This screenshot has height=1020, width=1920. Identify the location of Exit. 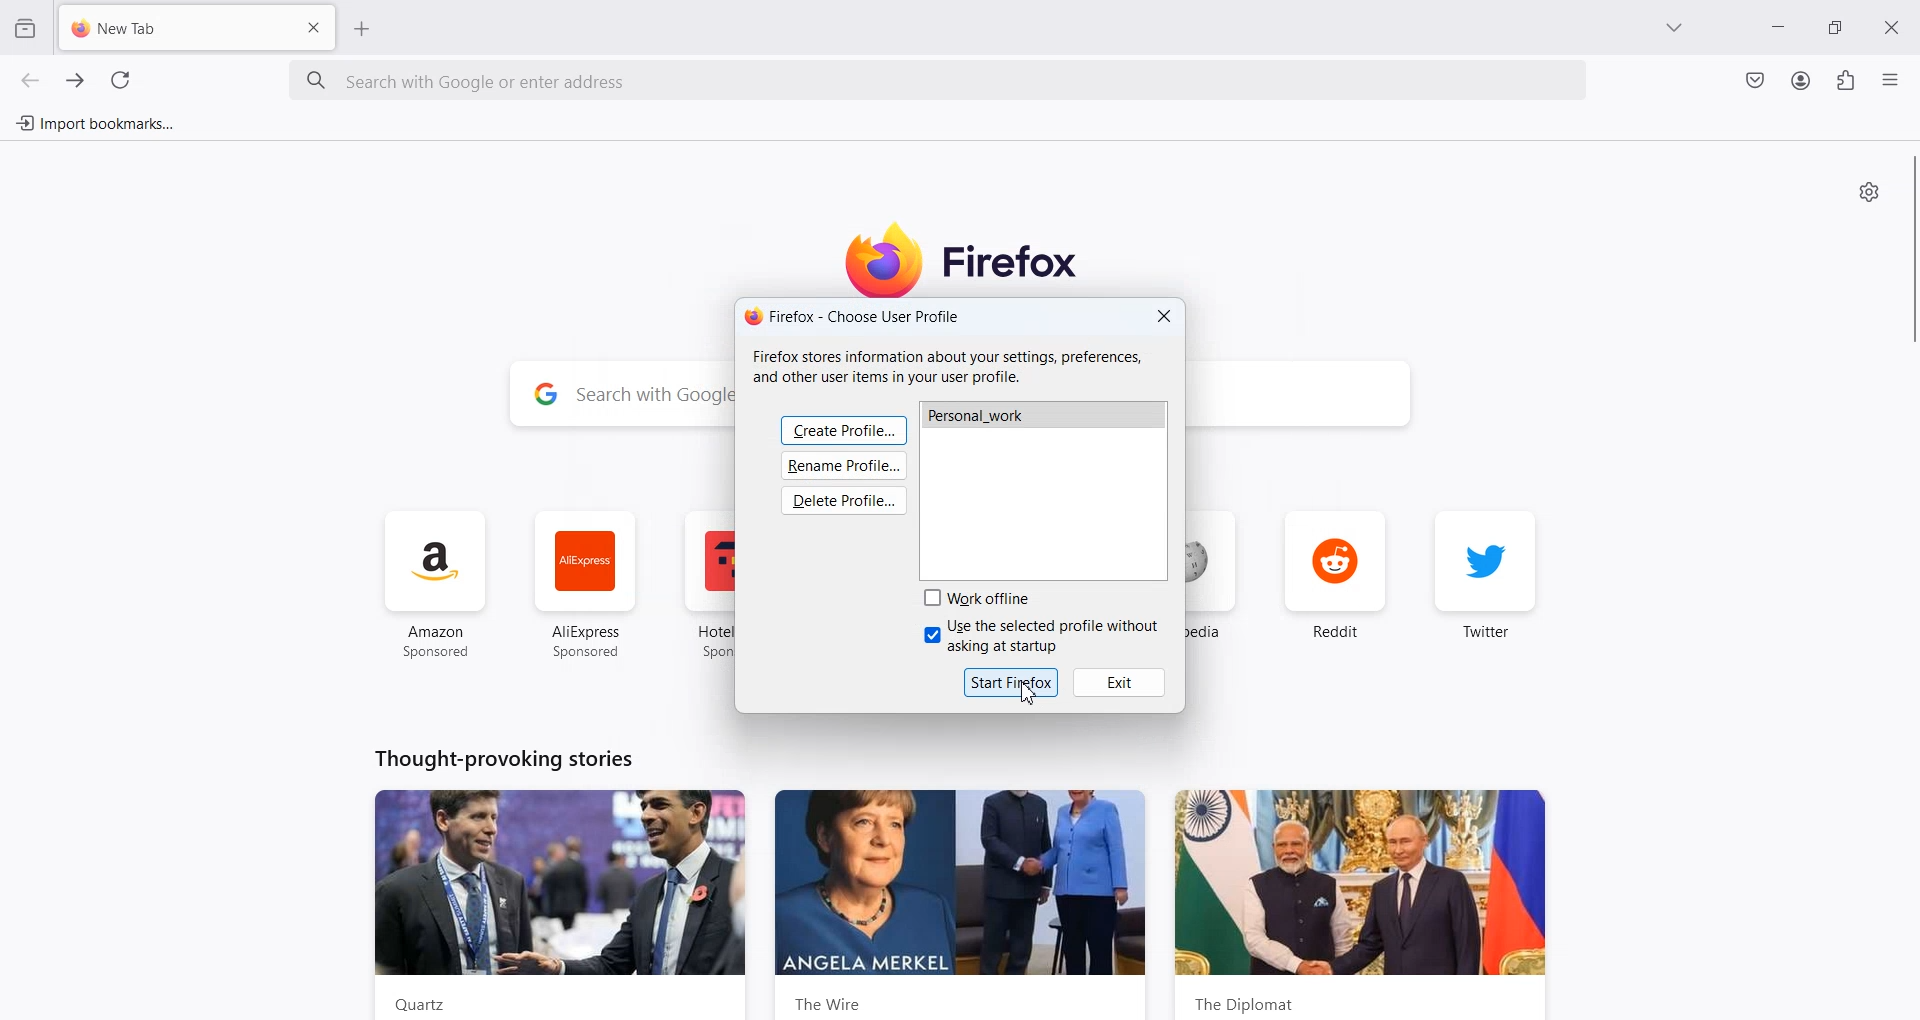
(1121, 682).